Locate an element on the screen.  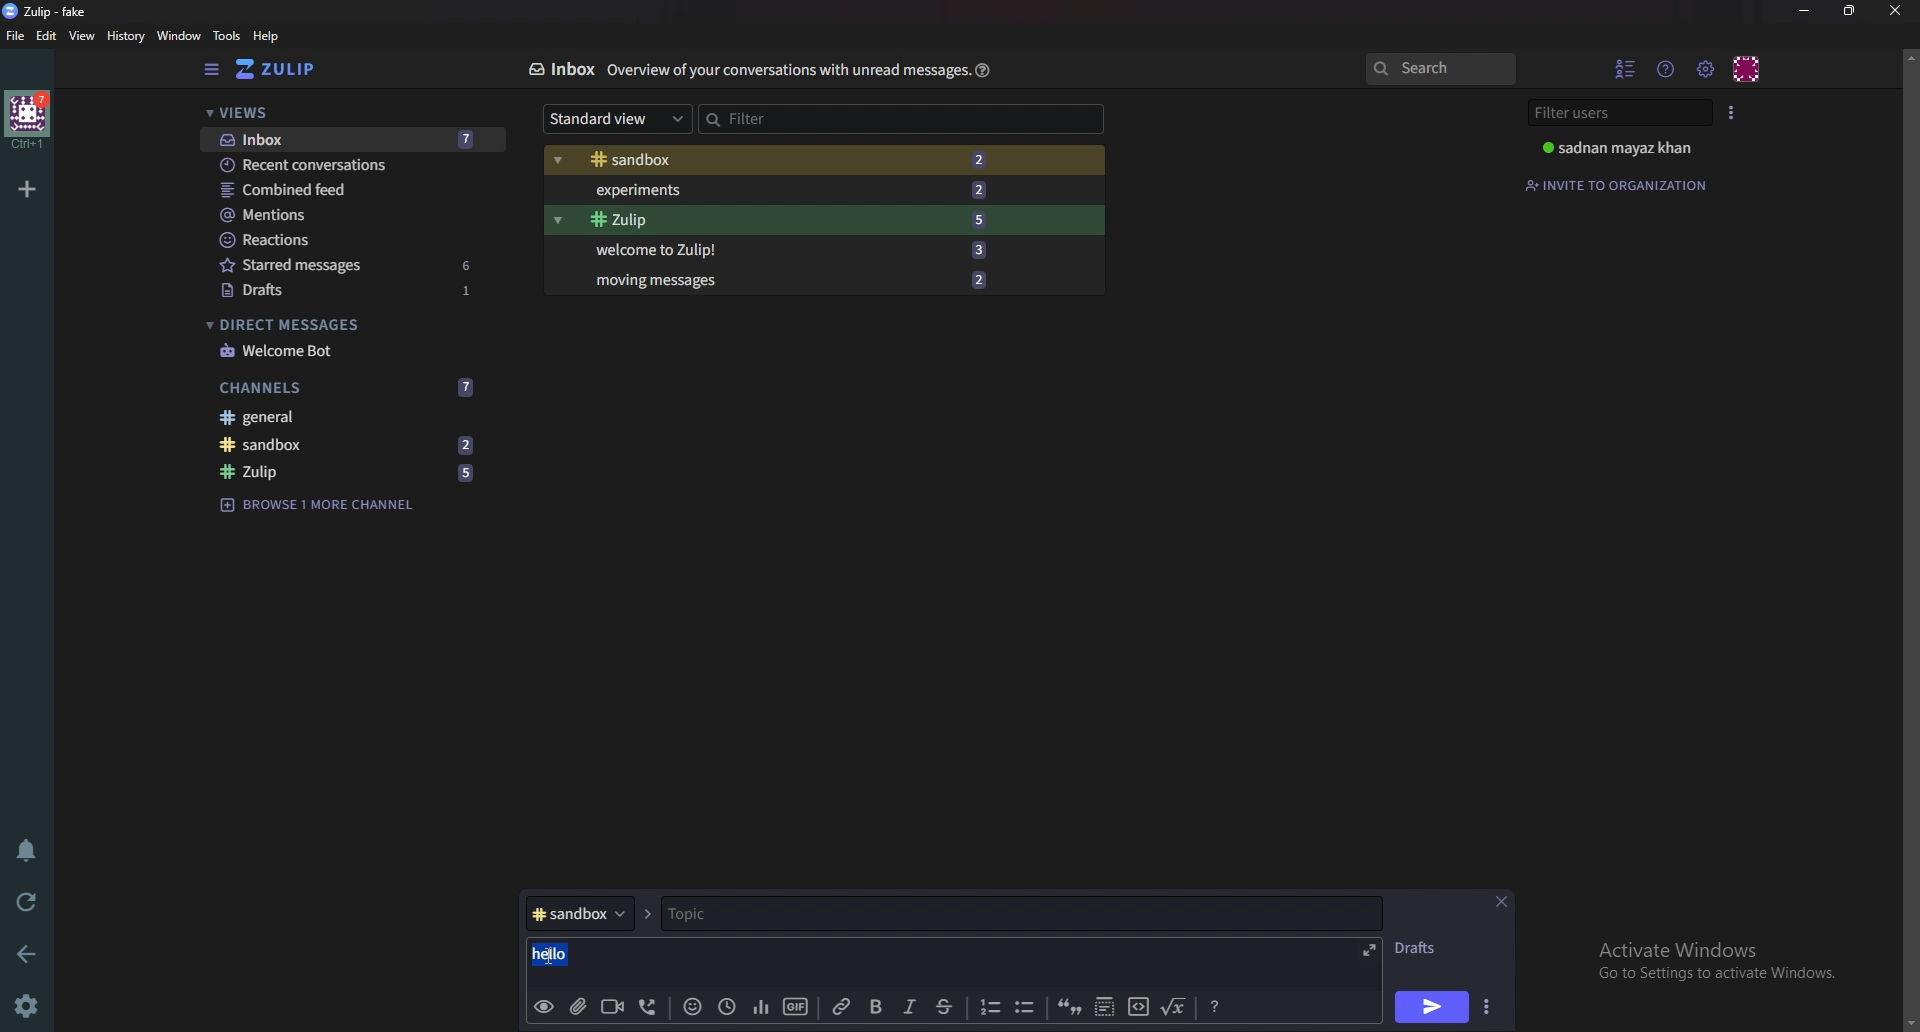
# General is located at coordinates (346, 417).